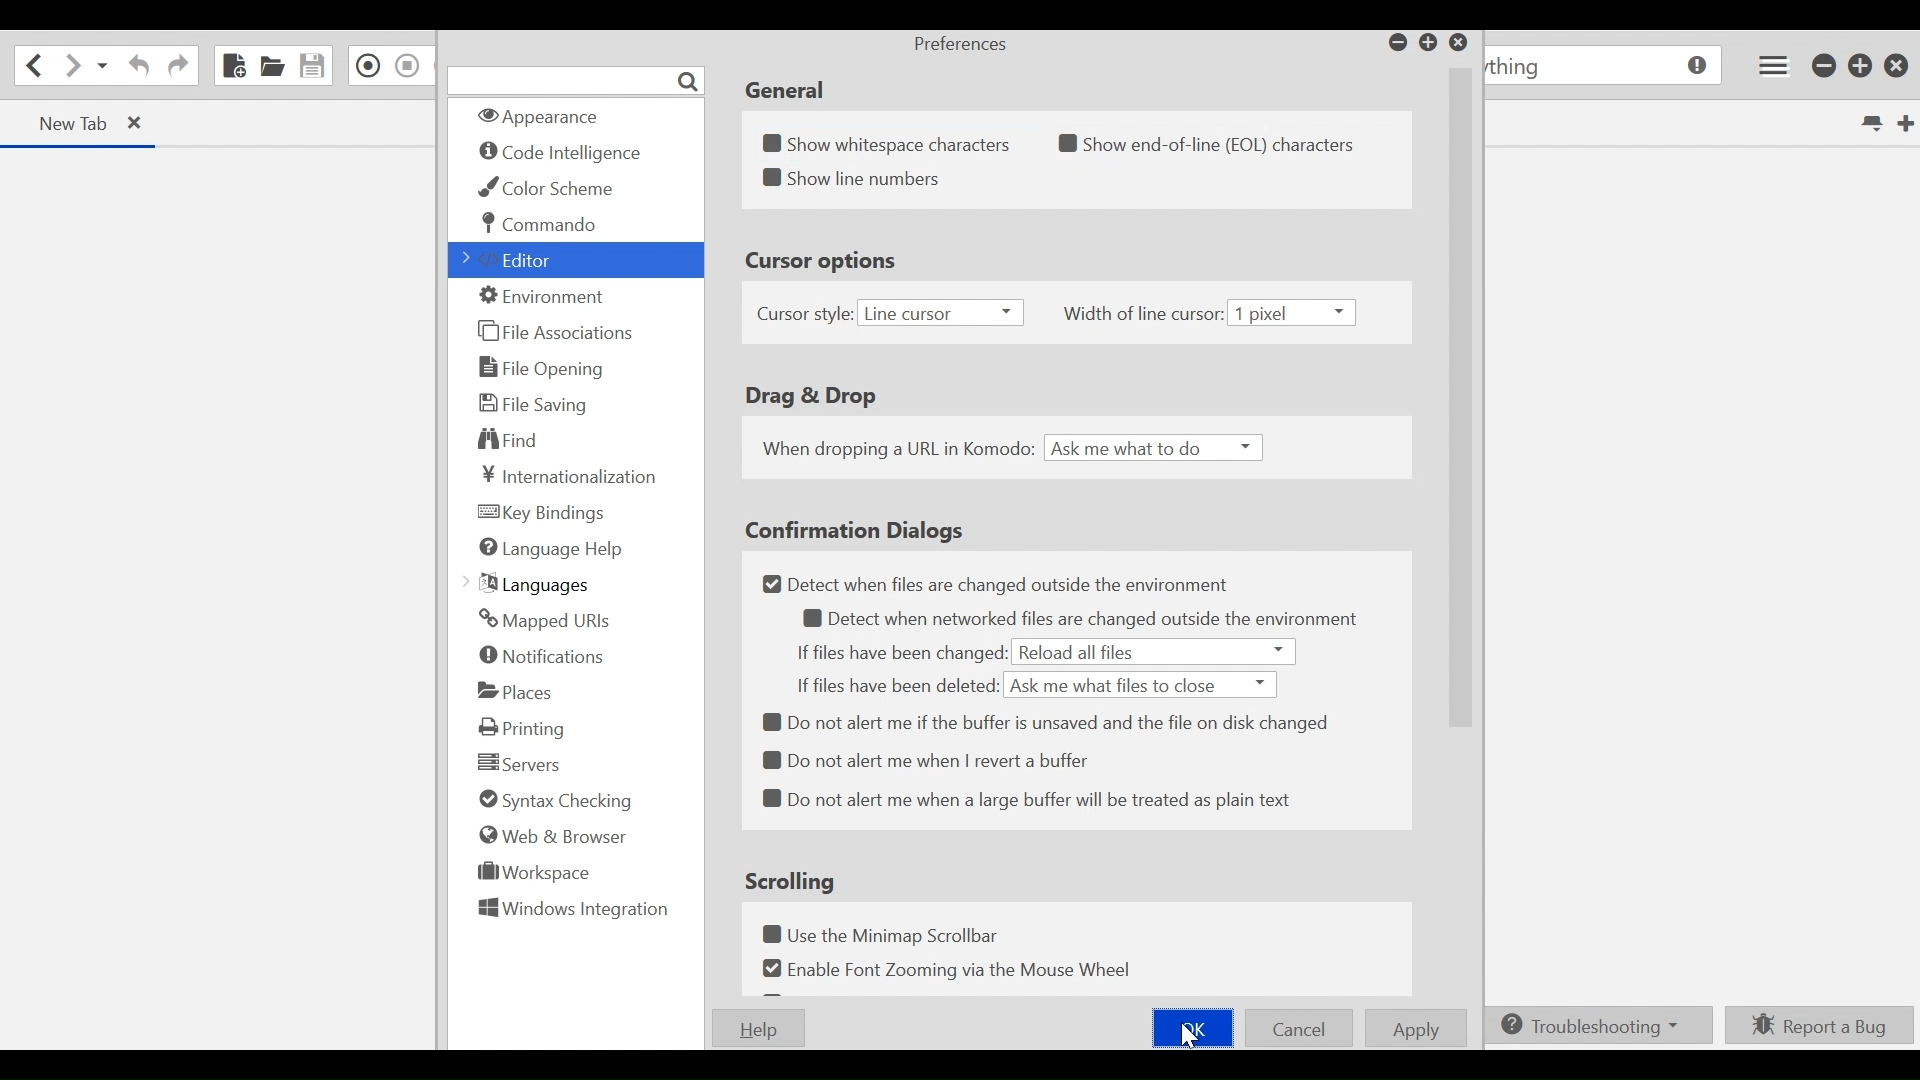 The width and height of the screenshot is (1920, 1080). What do you see at coordinates (998, 585) in the screenshot?
I see `Detect when files are changed outside the environment` at bounding box center [998, 585].